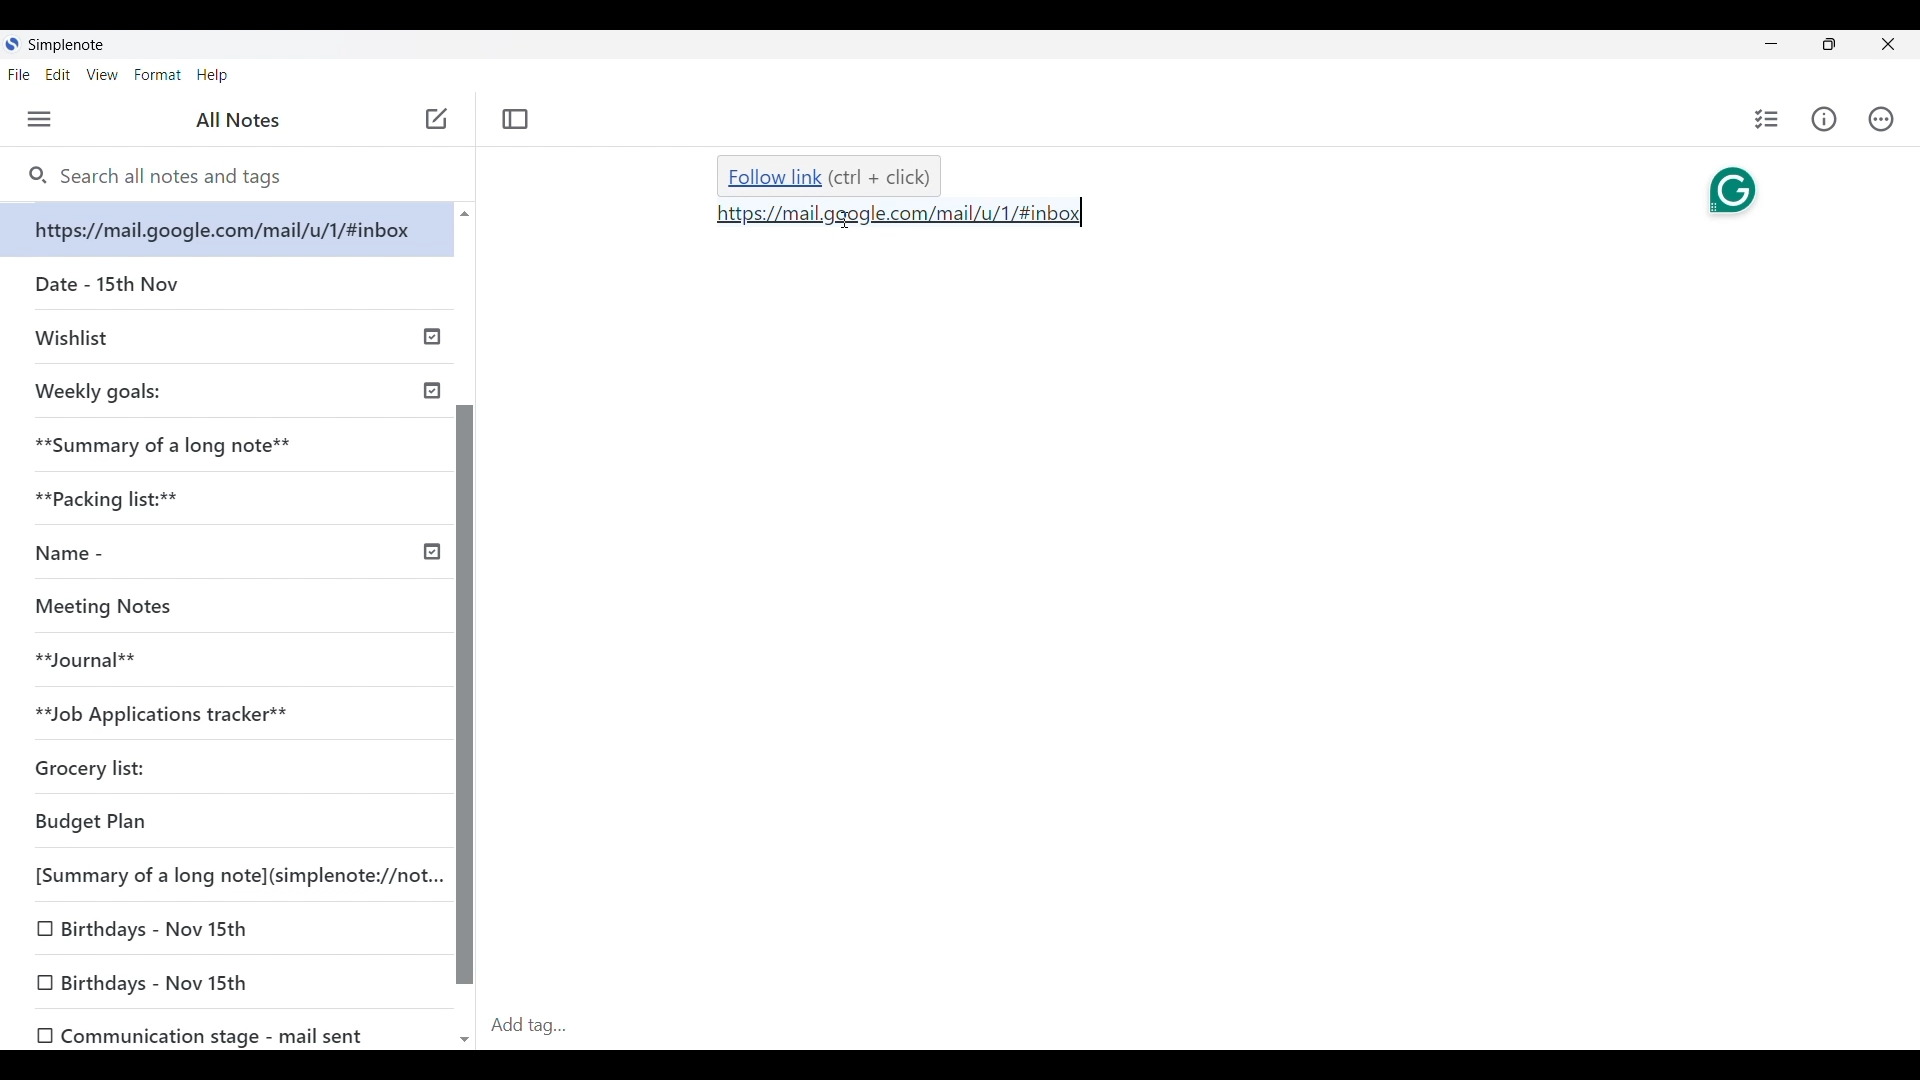 The width and height of the screenshot is (1920, 1080). Describe the element at coordinates (900, 214) in the screenshot. I see `Link added to note for quick access` at that location.